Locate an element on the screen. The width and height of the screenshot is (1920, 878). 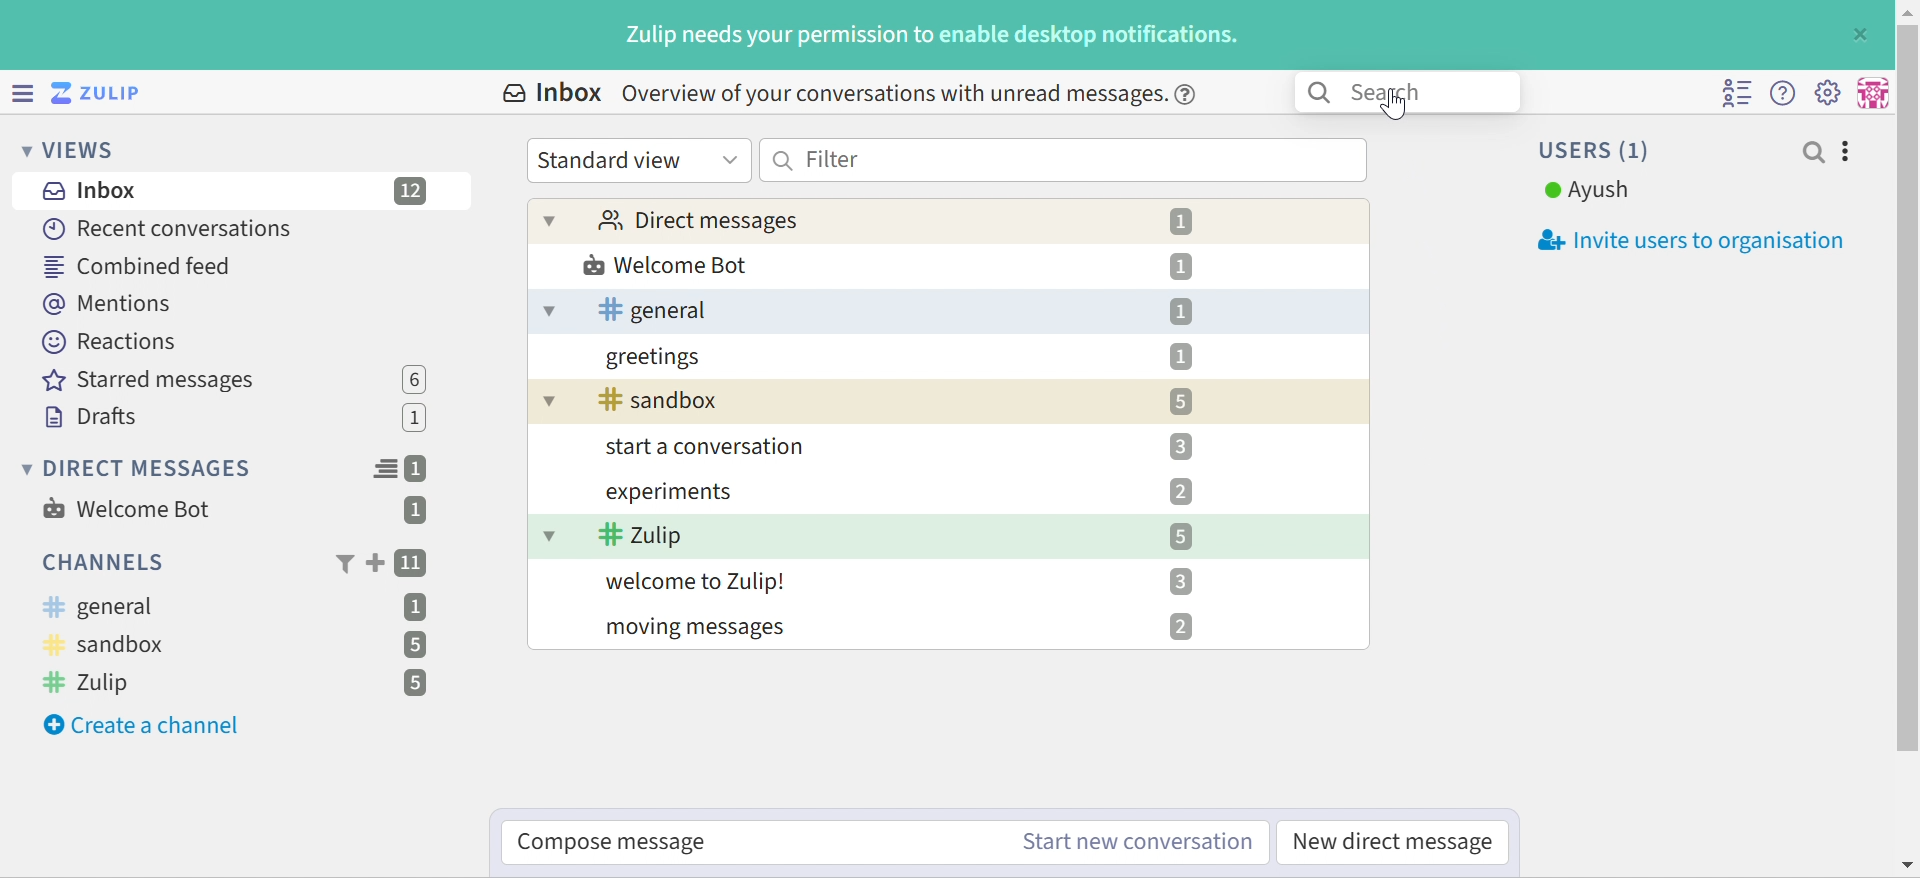
cursor is located at coordinates (1394, 105).